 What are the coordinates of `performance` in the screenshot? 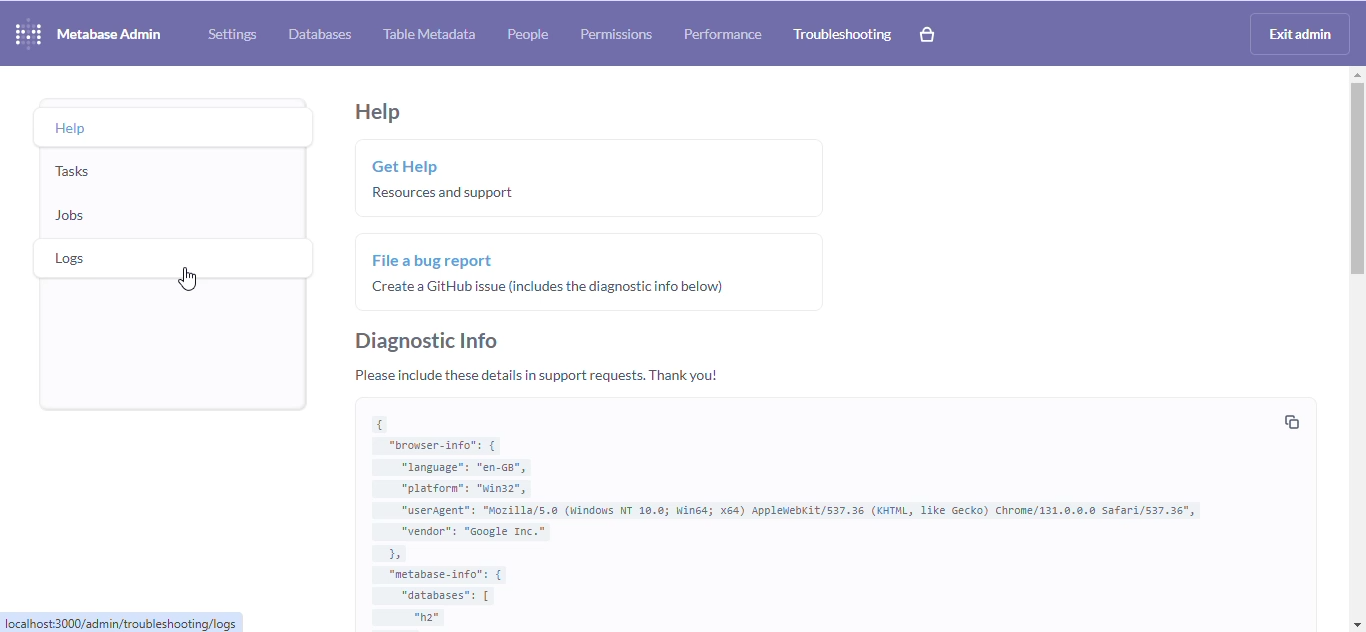 It's located at (723, 34).